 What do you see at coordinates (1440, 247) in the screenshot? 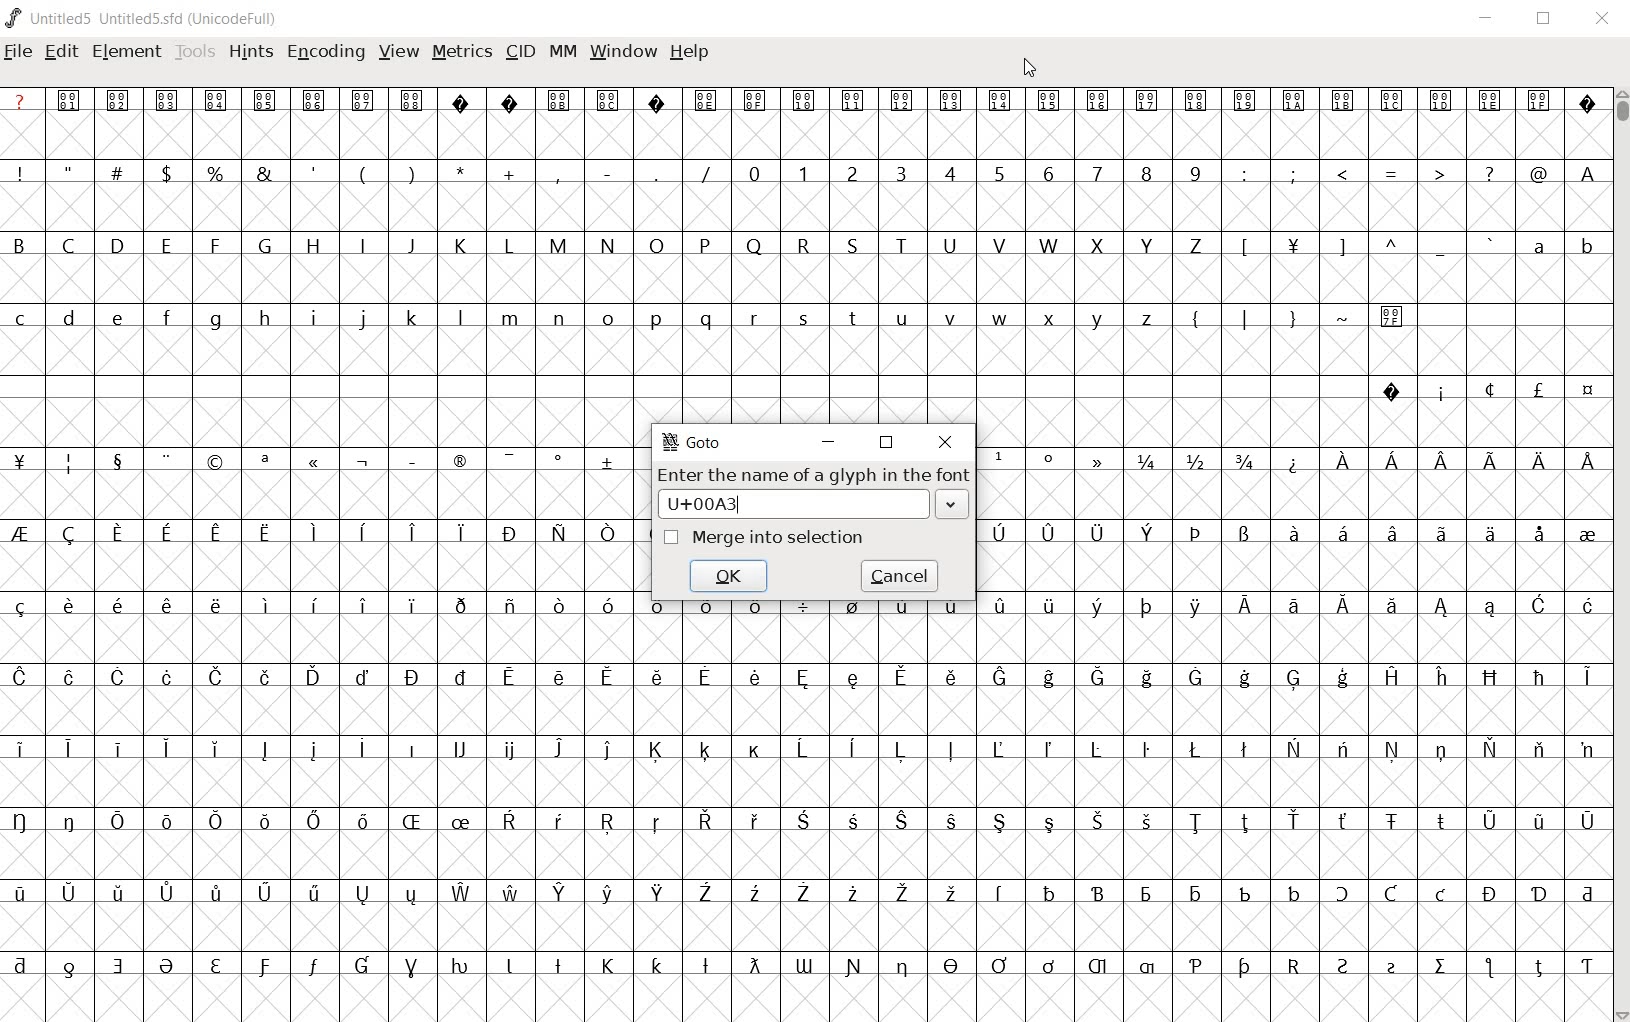
I see `_` at bounding box center [1440, 247].